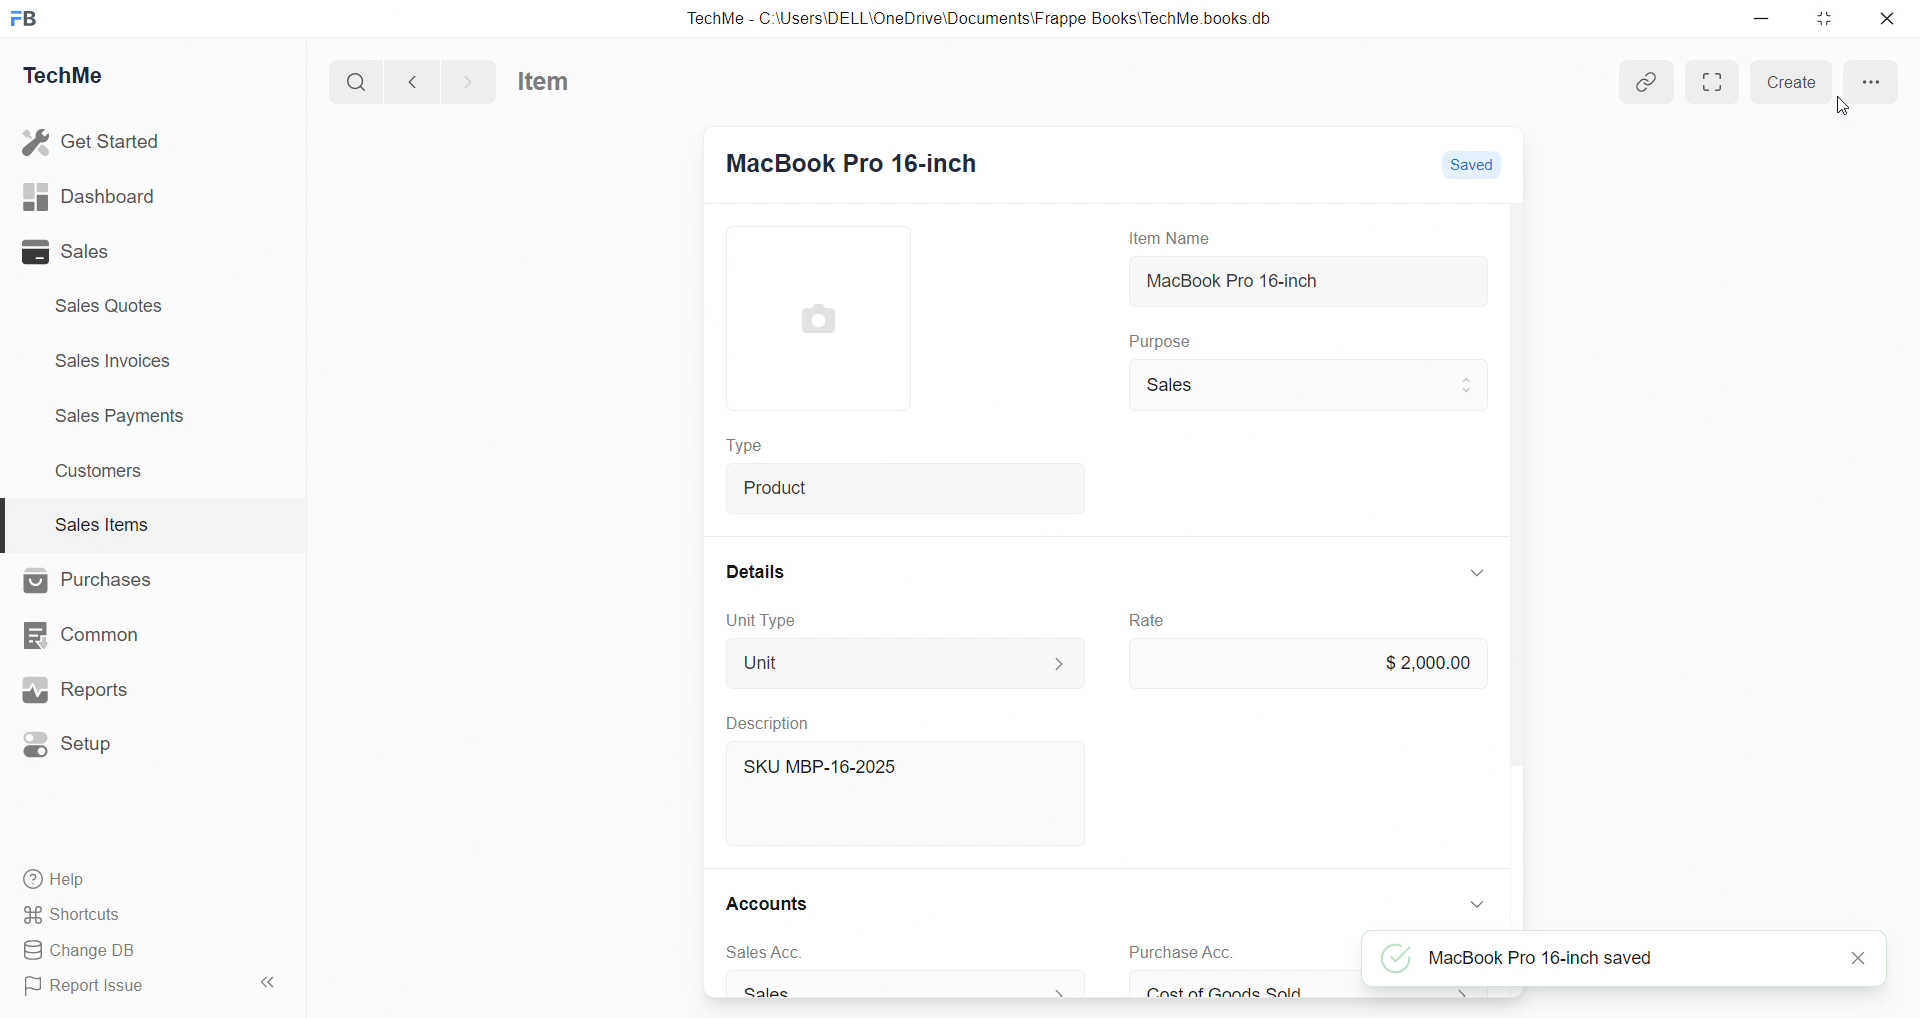 This screenshot has width=1920, height=1018. Describe the element at coordinates (821, 766) in the screenshot. I see `SKU MBP-16-2025|` at that location.